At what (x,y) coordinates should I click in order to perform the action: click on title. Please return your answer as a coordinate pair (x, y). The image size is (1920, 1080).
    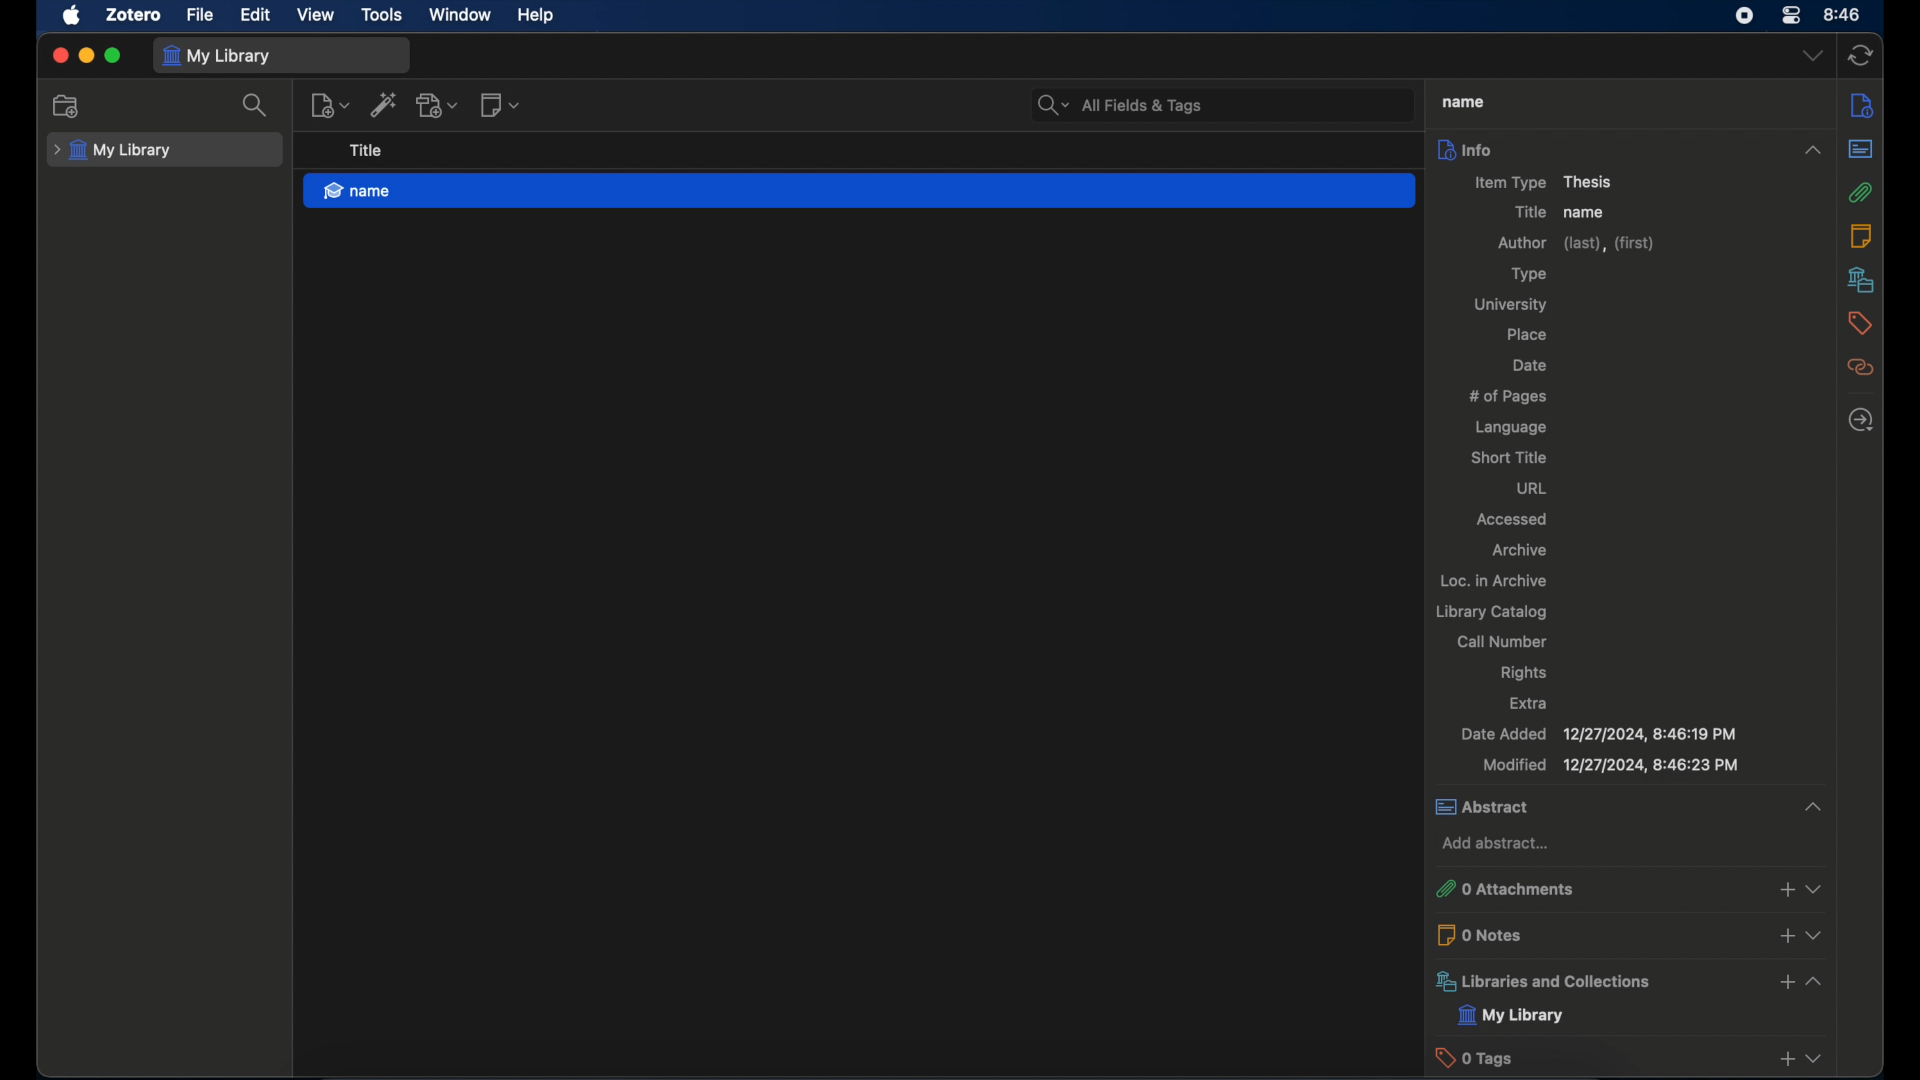
    Looking at the image, I should click on (365, 151).